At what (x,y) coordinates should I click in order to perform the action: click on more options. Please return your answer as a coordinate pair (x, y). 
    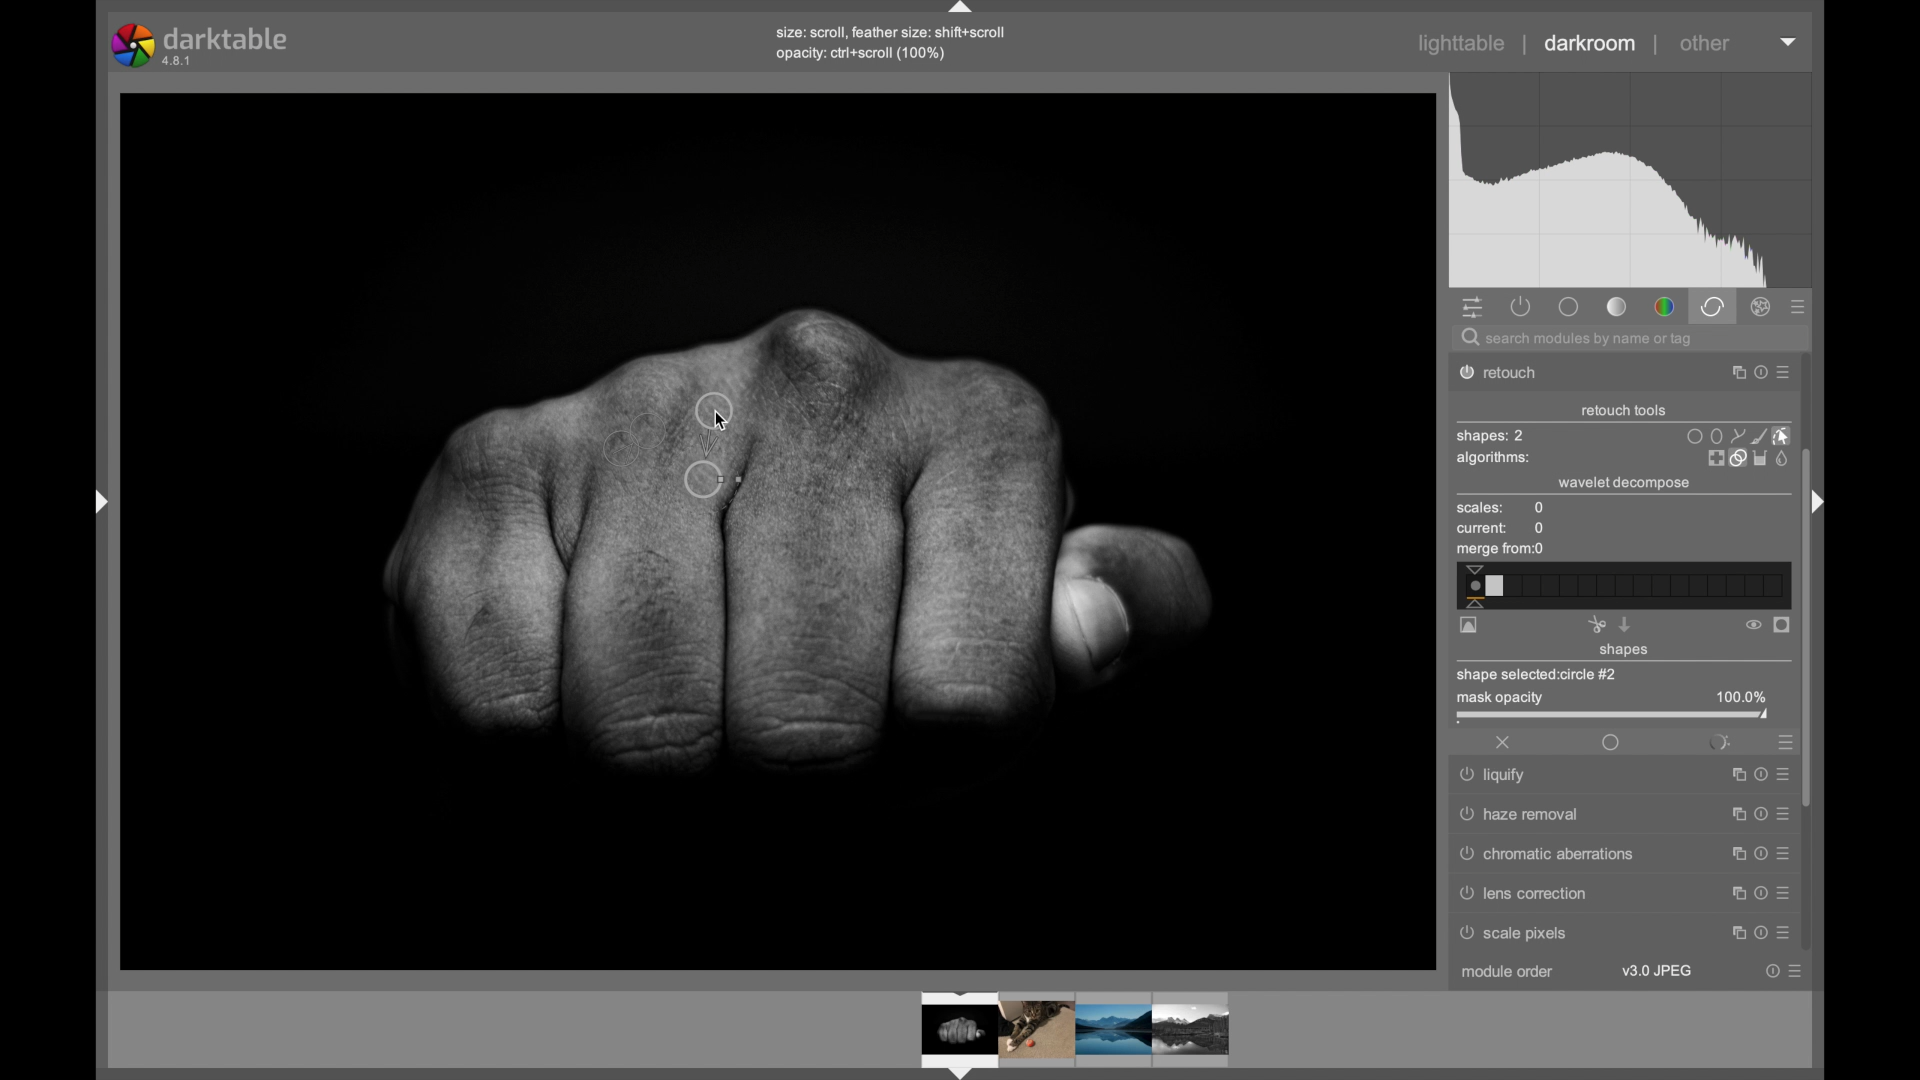
    Looking at the image, I should click on (1783, 933).